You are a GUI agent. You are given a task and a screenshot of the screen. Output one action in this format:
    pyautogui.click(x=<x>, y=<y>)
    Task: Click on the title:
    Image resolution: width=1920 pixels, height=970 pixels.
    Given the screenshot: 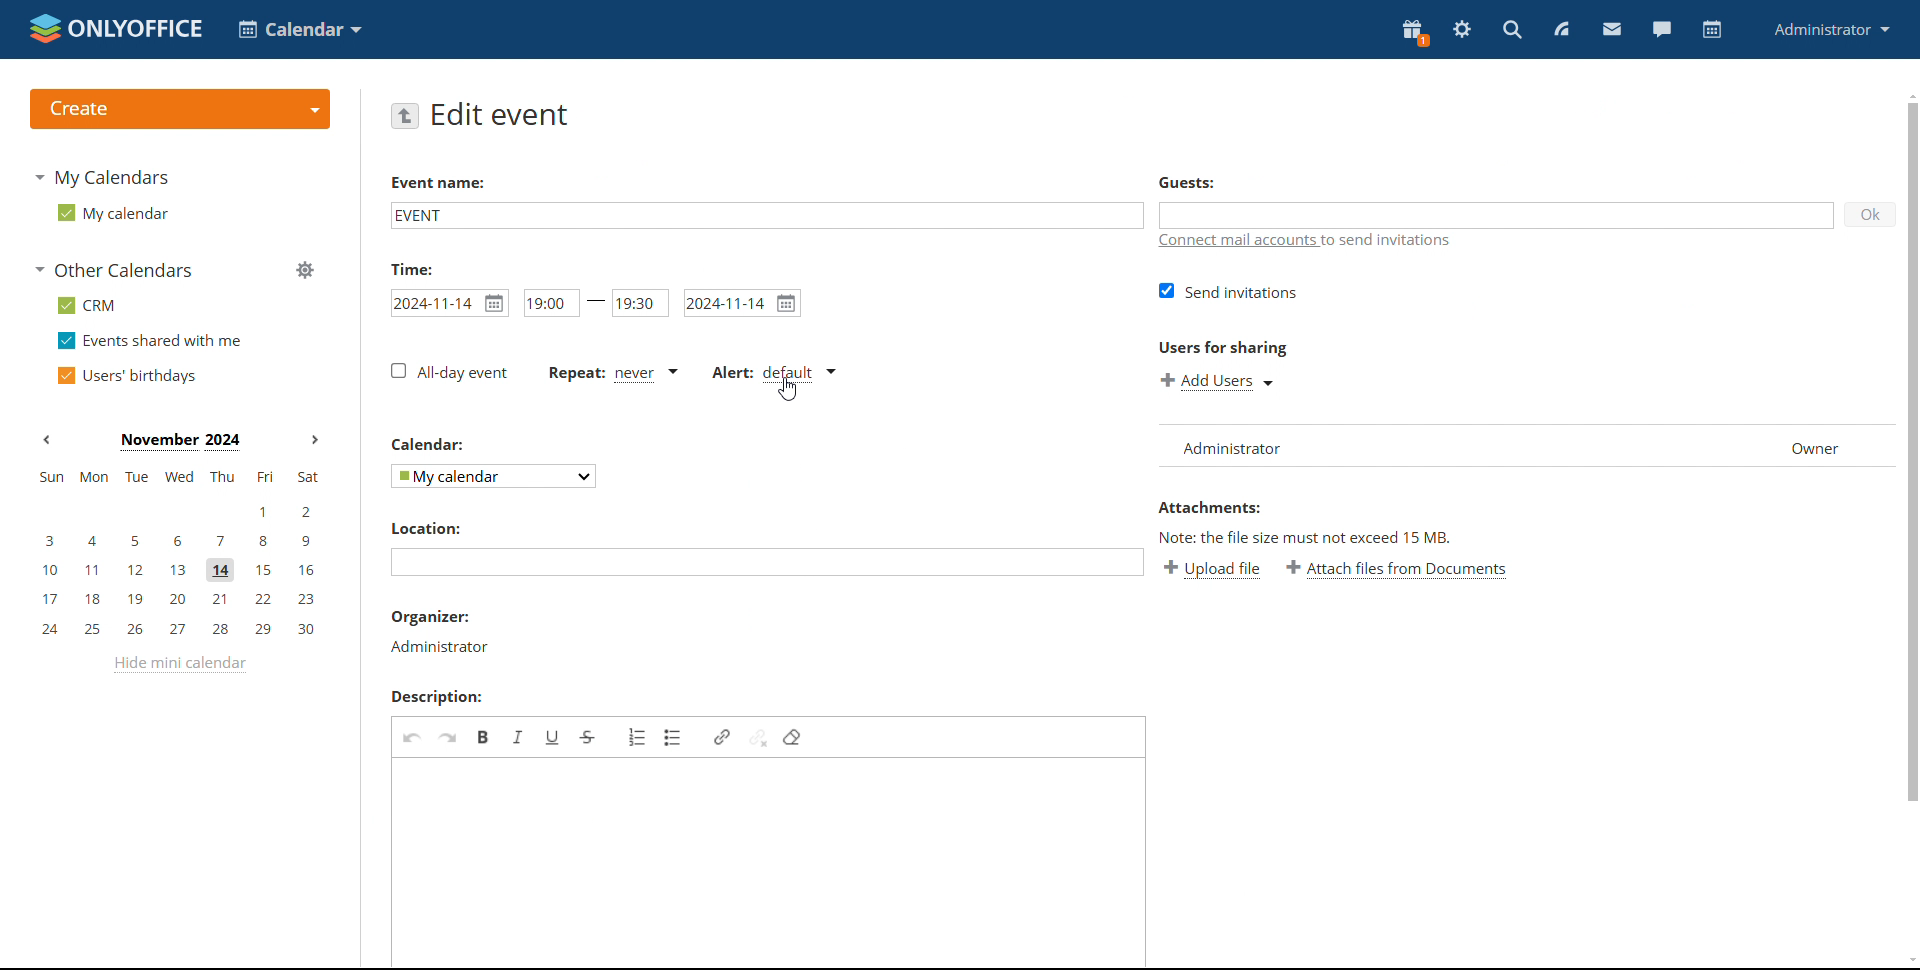 What is the action you would take?
    pyautogui.click(x=419, y=268)
    